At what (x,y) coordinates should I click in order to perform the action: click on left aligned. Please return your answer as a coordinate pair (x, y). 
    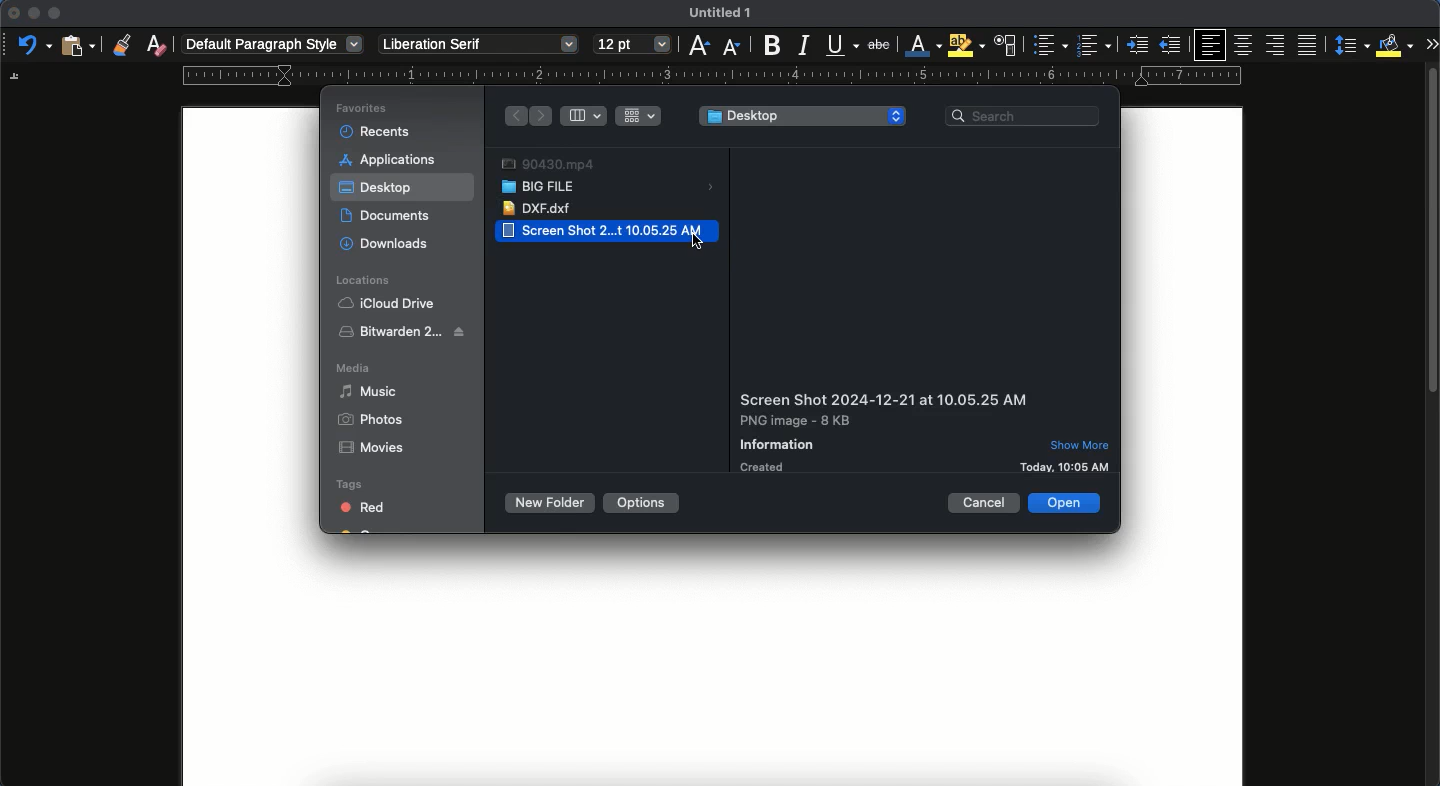
    Looking at the image, I should click on (1208, 45).